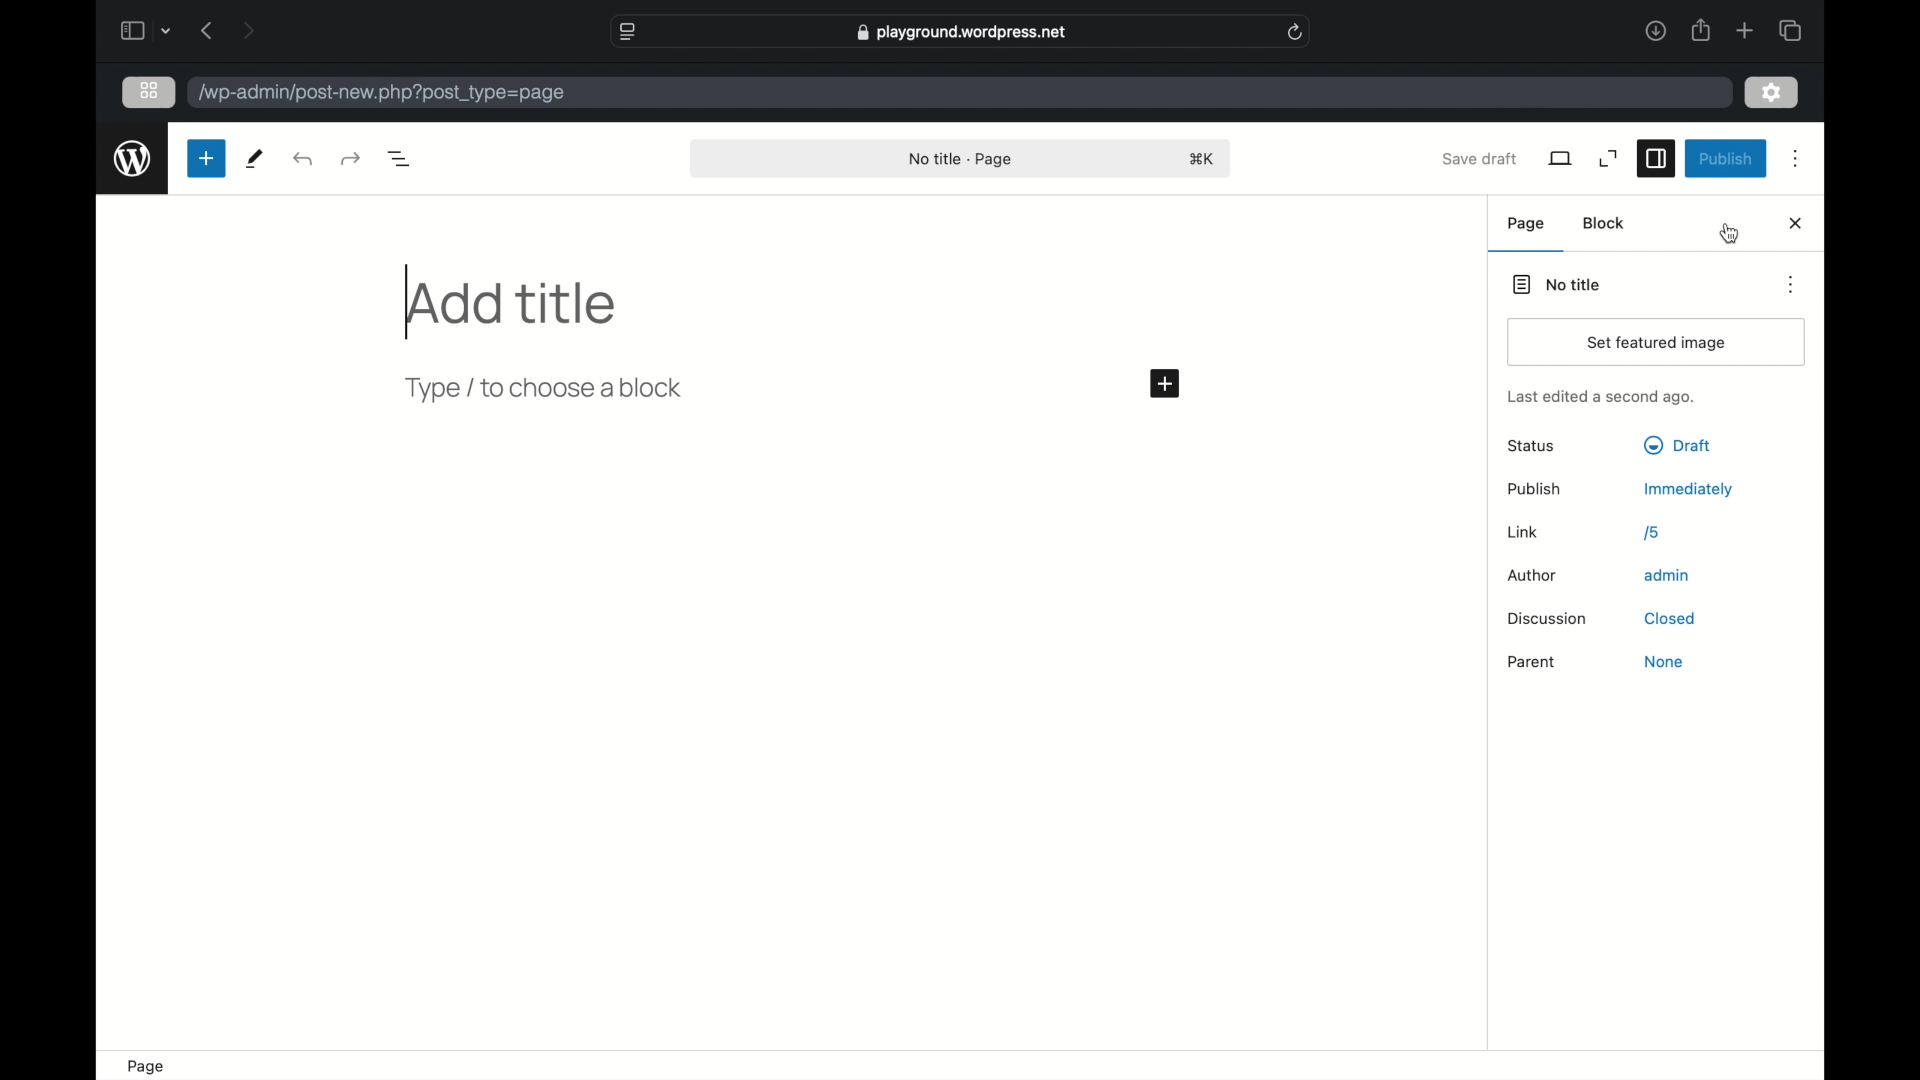 The image size is (1920, 1080). What do you see at coordinates (1731, 235) in the screenshot?
I see `cursor` at bounding box center [1731, 235].